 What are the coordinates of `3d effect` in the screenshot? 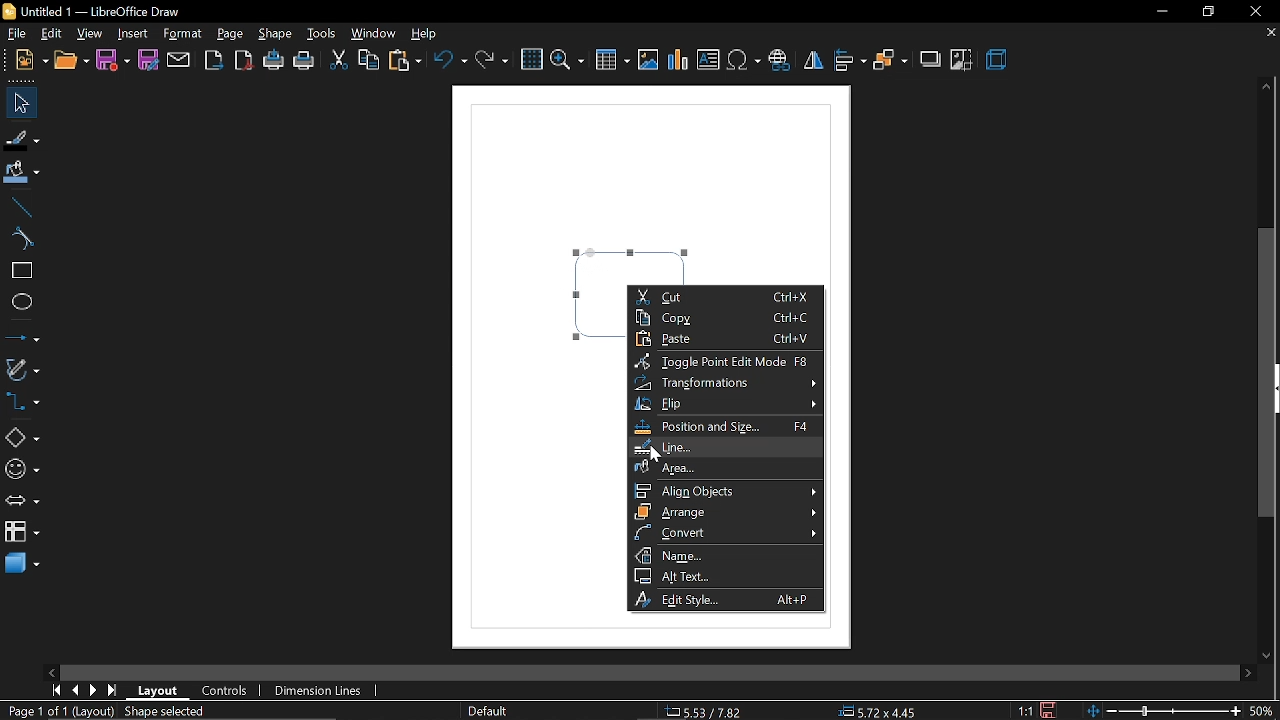 It's located at (998, 61).